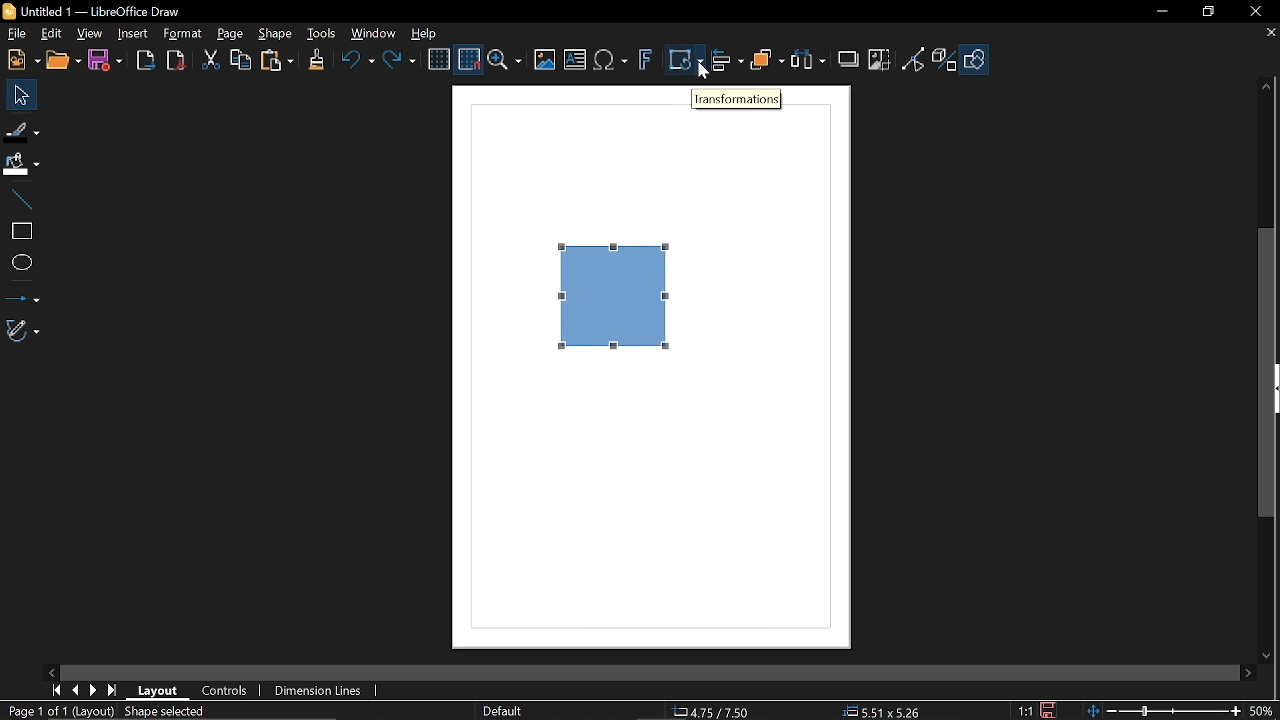 This screenshot has width=1280, height=720. I want to click on Display grid, so click(438, 60).